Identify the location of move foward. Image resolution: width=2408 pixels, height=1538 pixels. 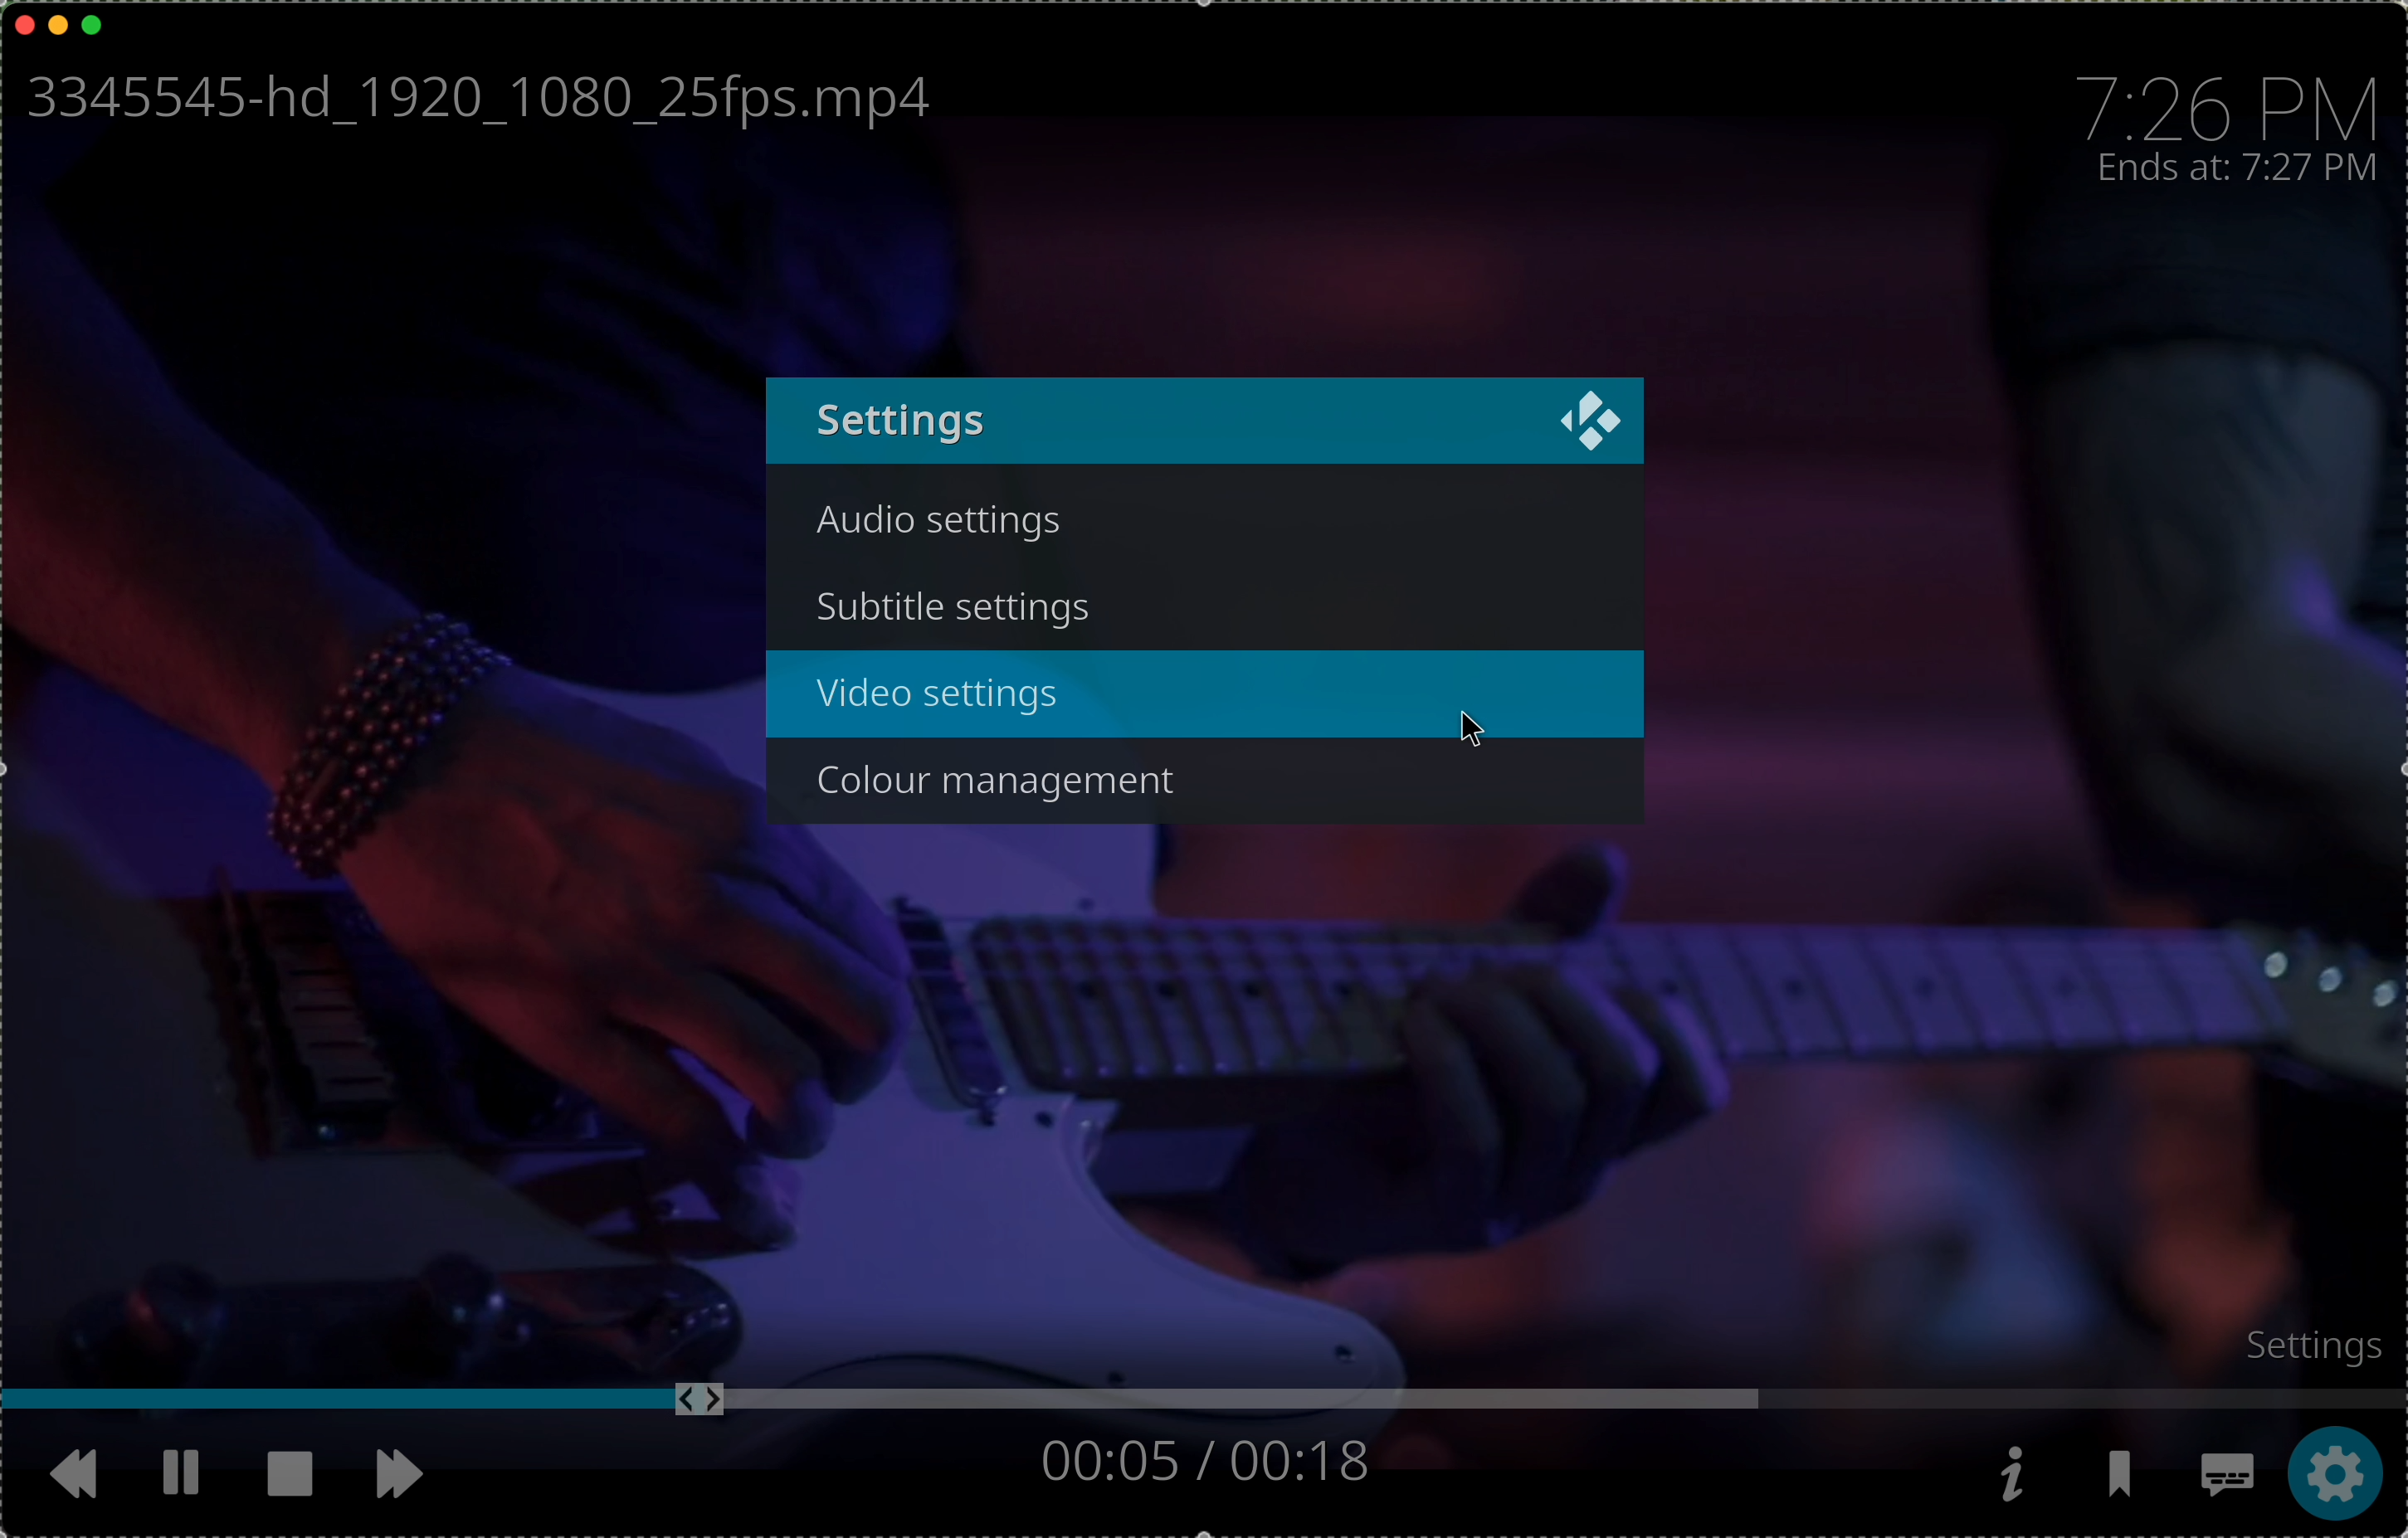
(405, 1478).